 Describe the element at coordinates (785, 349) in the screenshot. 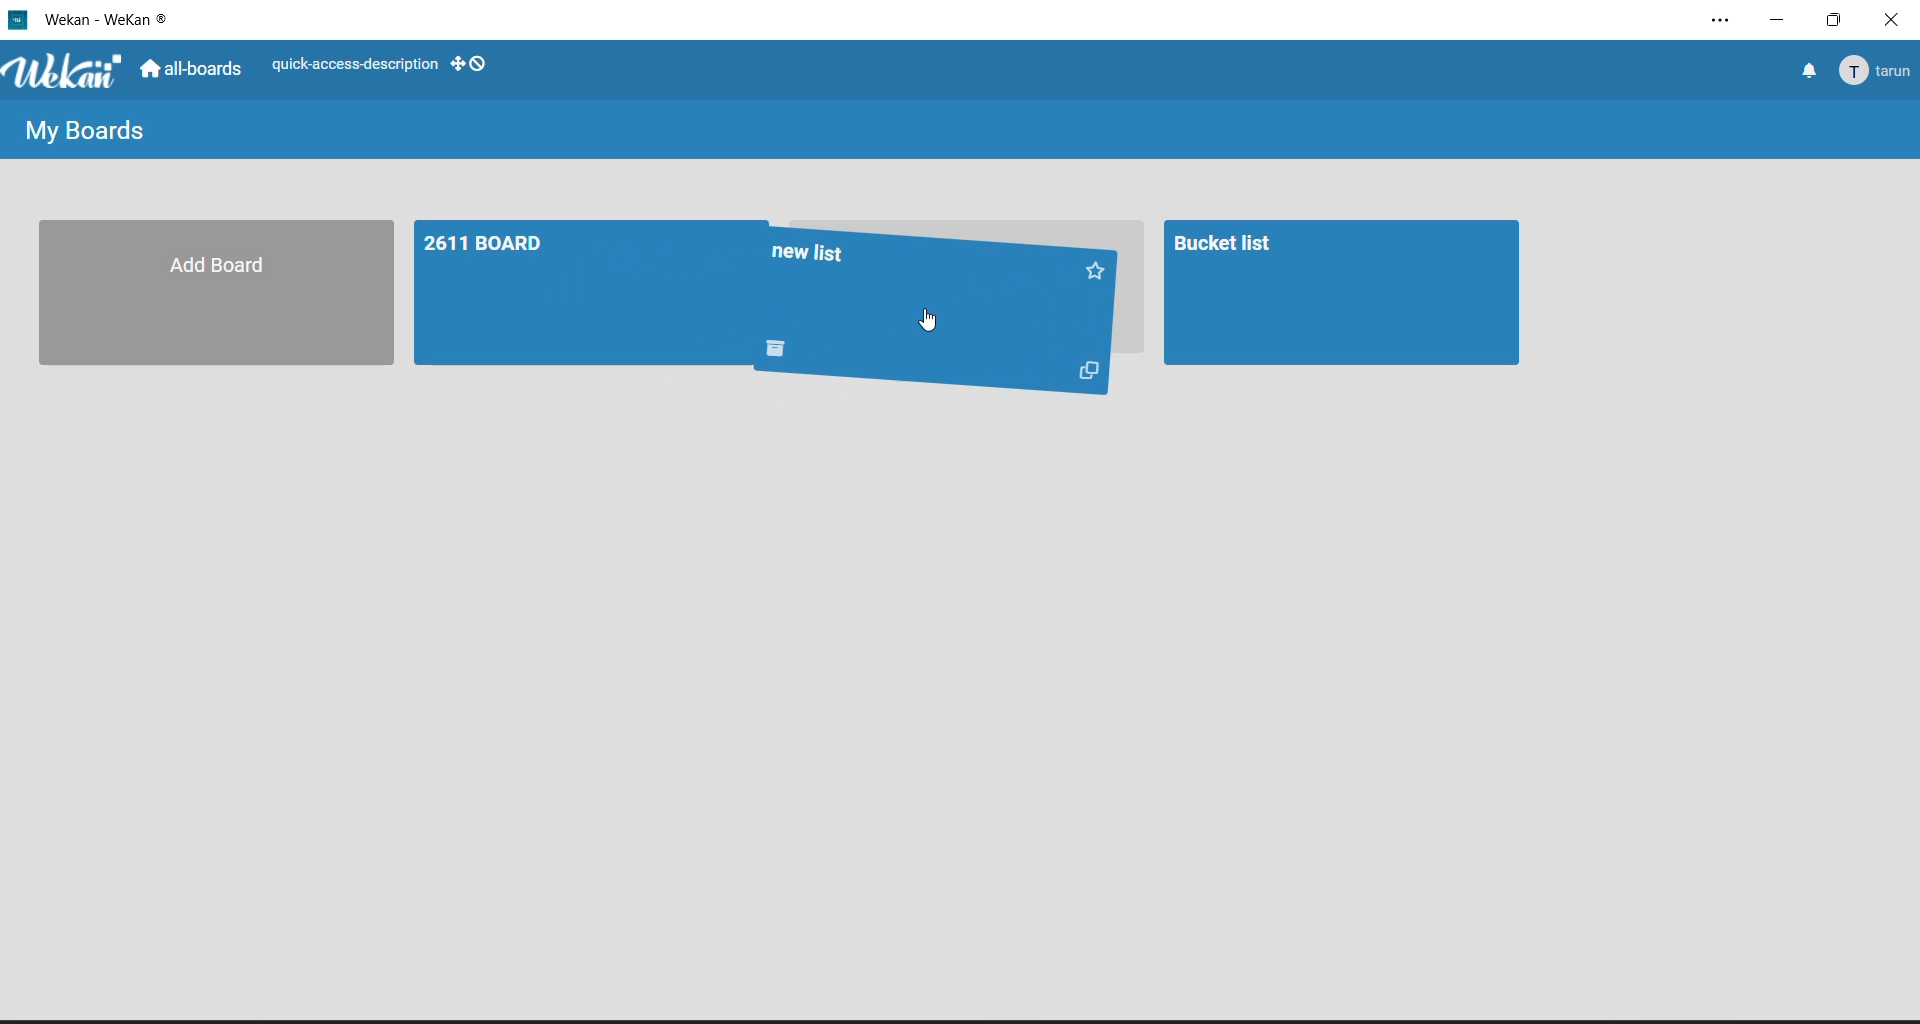

I see `Delete` at that location.